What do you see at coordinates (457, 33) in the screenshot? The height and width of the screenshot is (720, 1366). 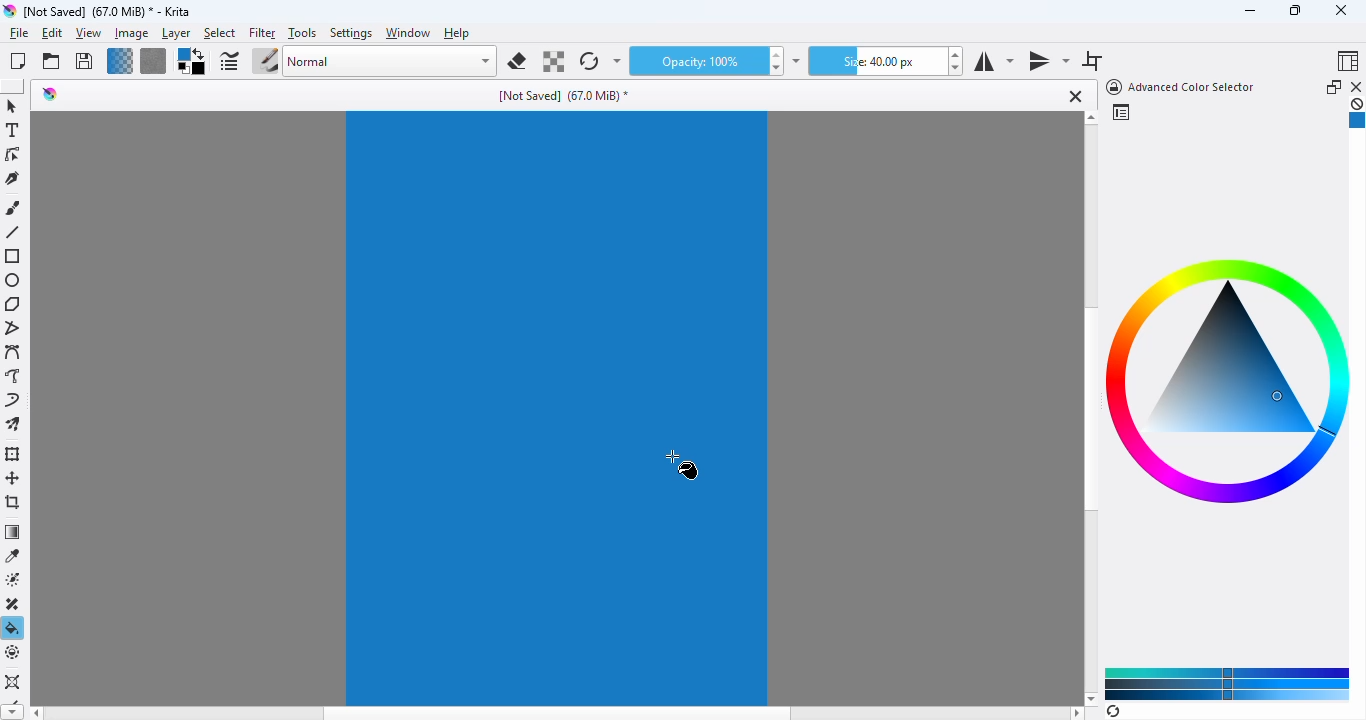 I see `help` at bounding box center [457, 33].